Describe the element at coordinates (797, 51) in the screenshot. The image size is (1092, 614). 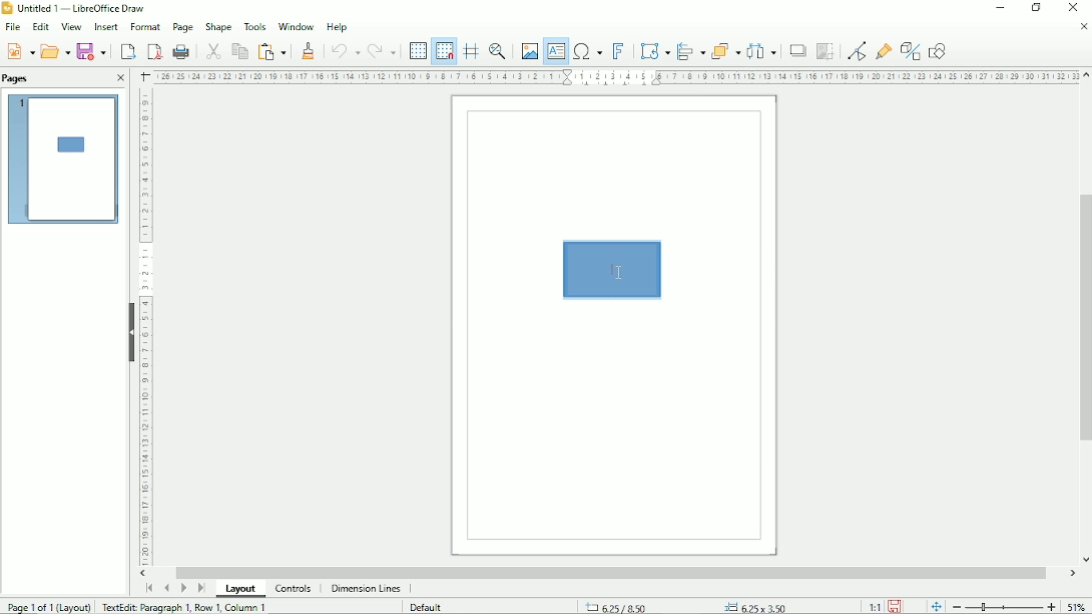
I see `Shadow` at that location.